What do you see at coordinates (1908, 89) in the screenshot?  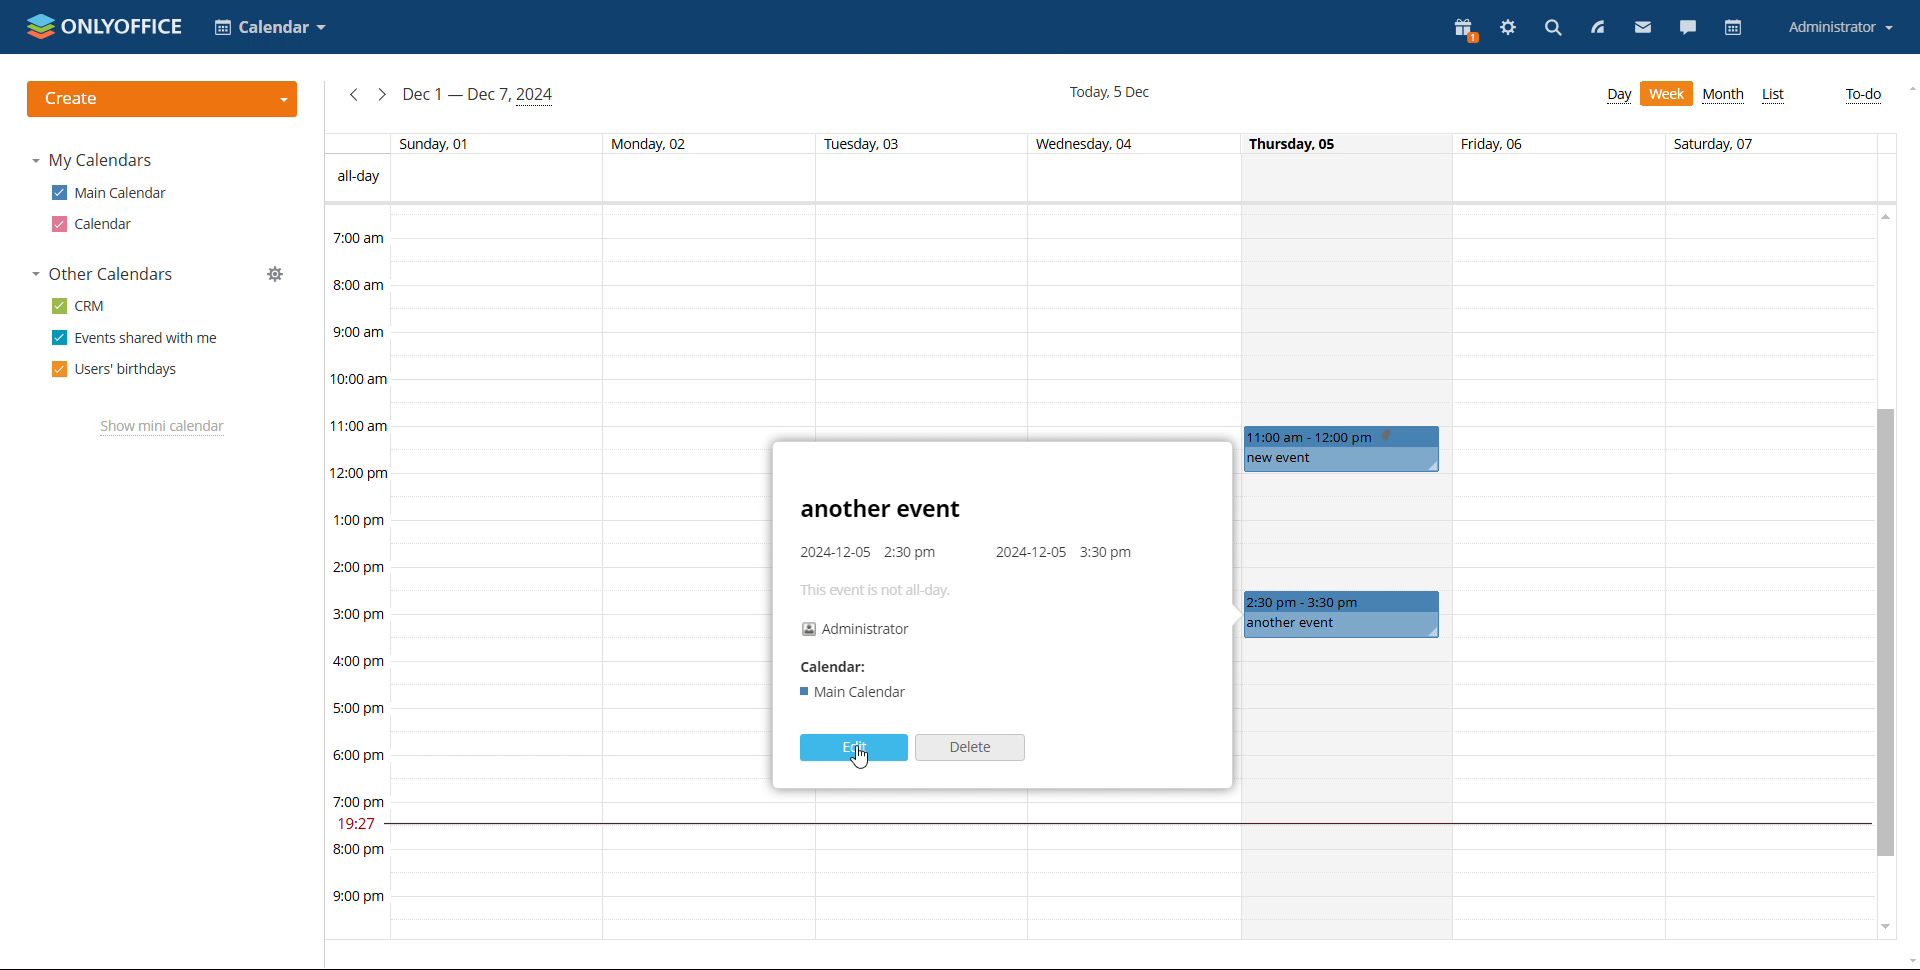 I see `scroll up` at bounding box center [1908, 89].